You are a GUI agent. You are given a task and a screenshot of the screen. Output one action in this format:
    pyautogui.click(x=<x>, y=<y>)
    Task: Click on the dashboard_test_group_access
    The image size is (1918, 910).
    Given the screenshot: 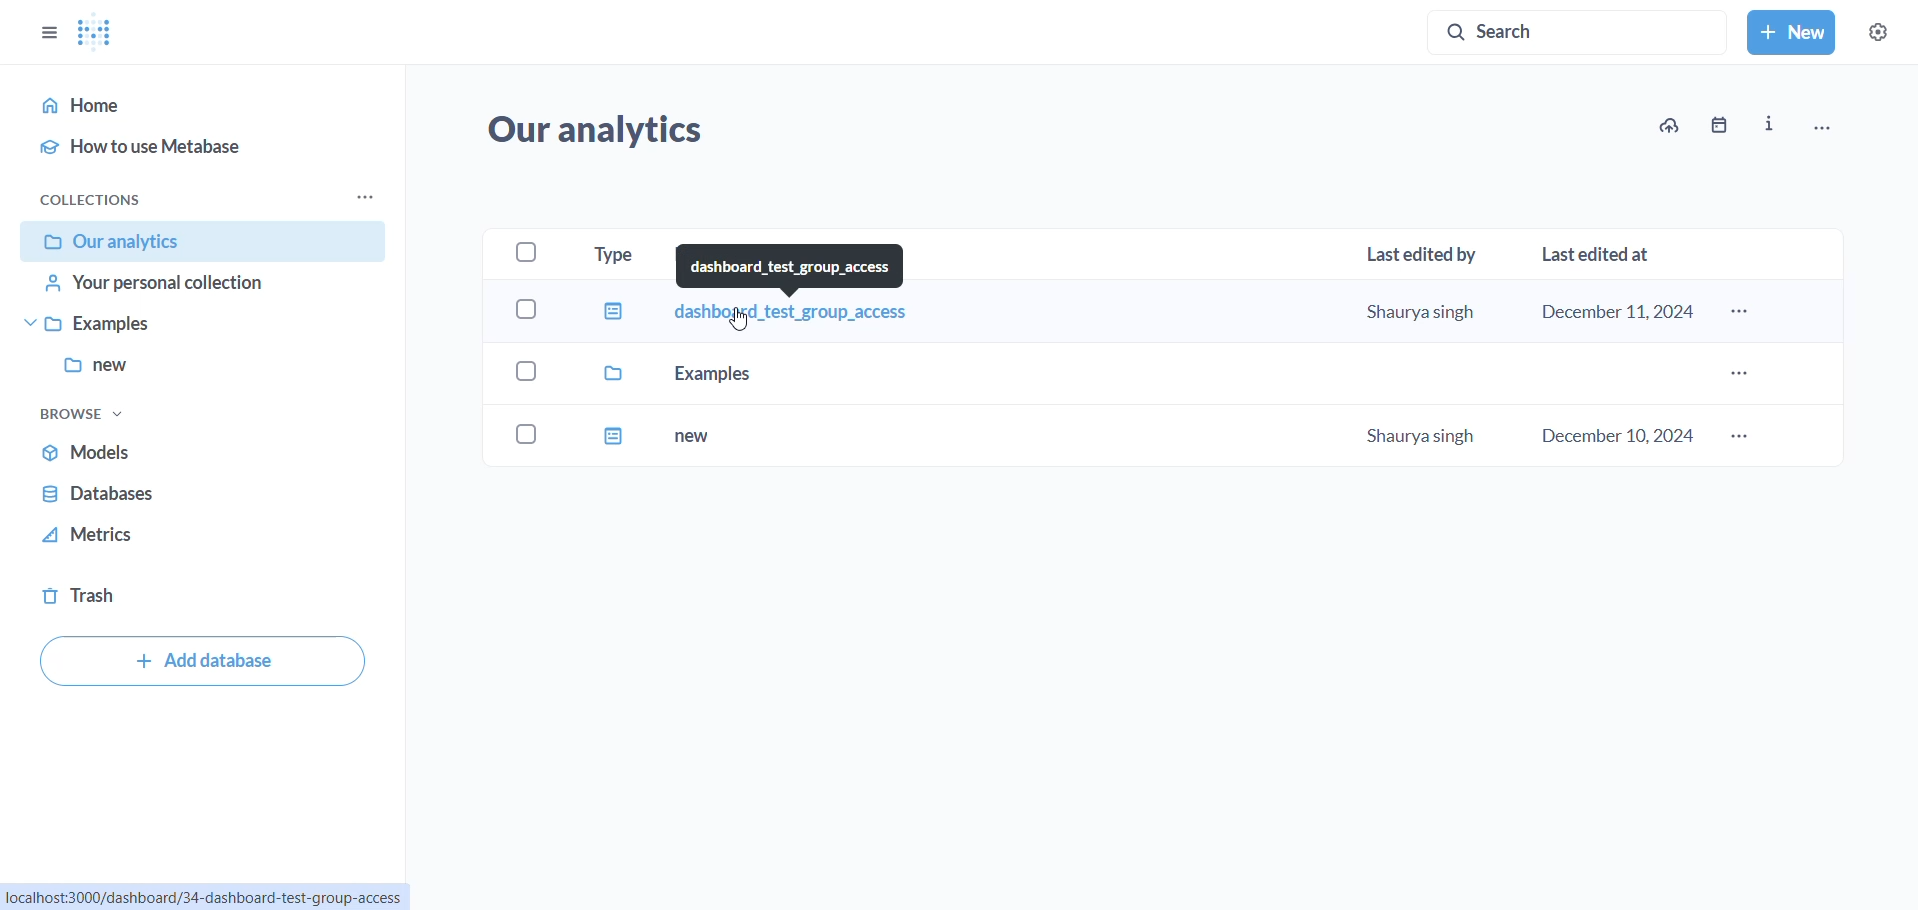 What is the action you would take?
    pyautogui.click(x=1008, y=315)
    